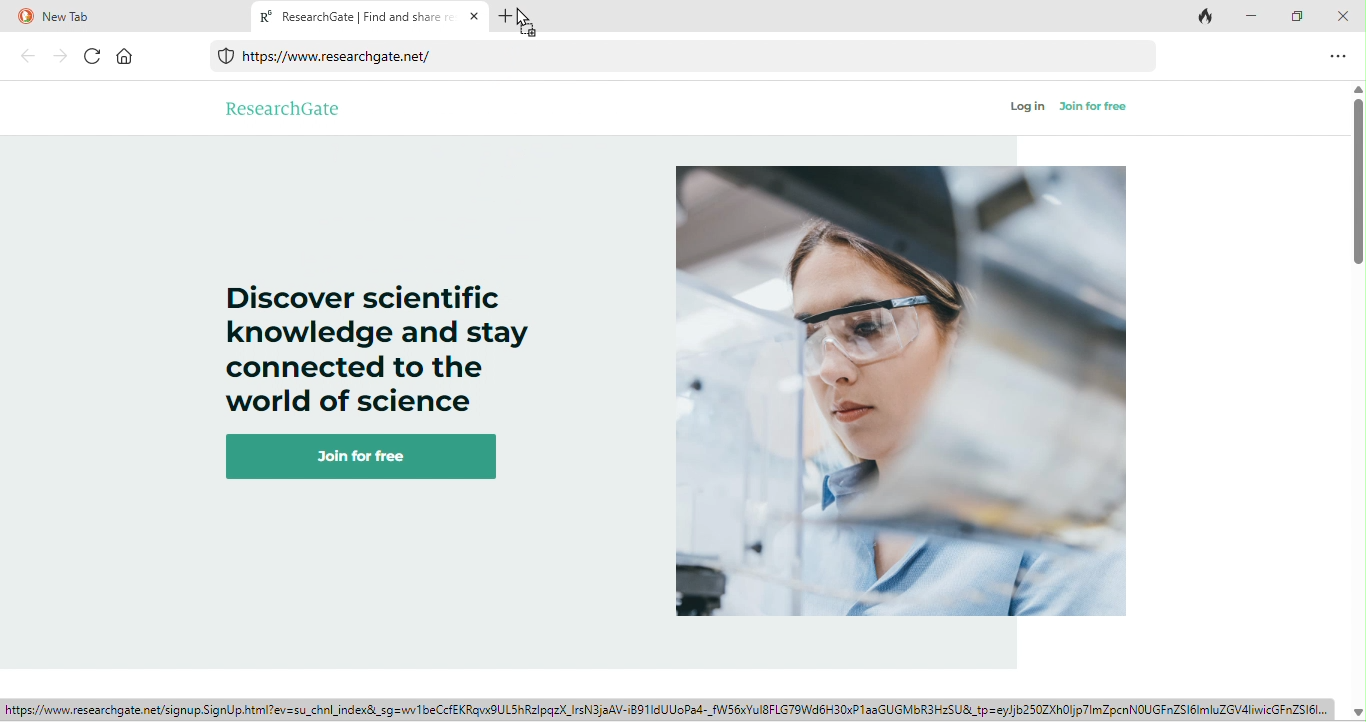  I want to click on ResearchGate | Find and , so click(368, 16).